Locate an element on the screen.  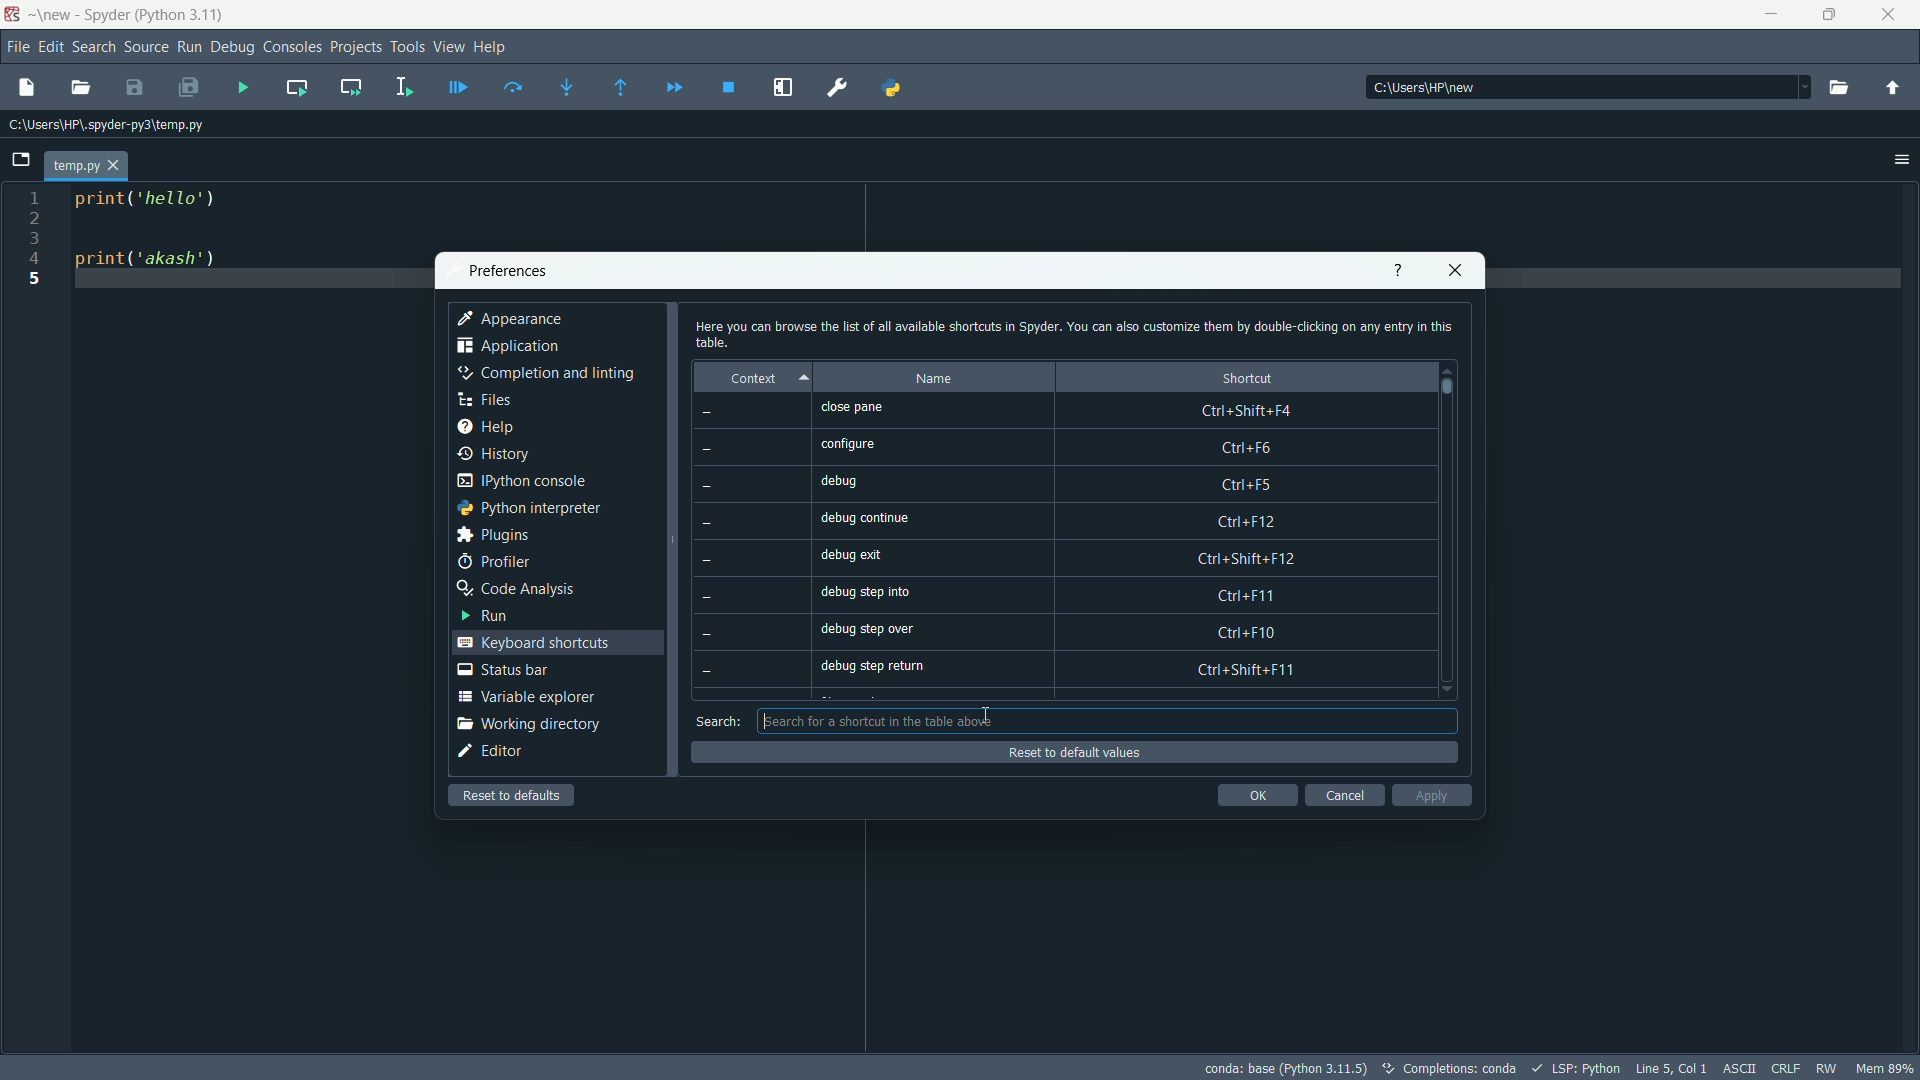
temp.py tab is located at coordinates (83, 165).